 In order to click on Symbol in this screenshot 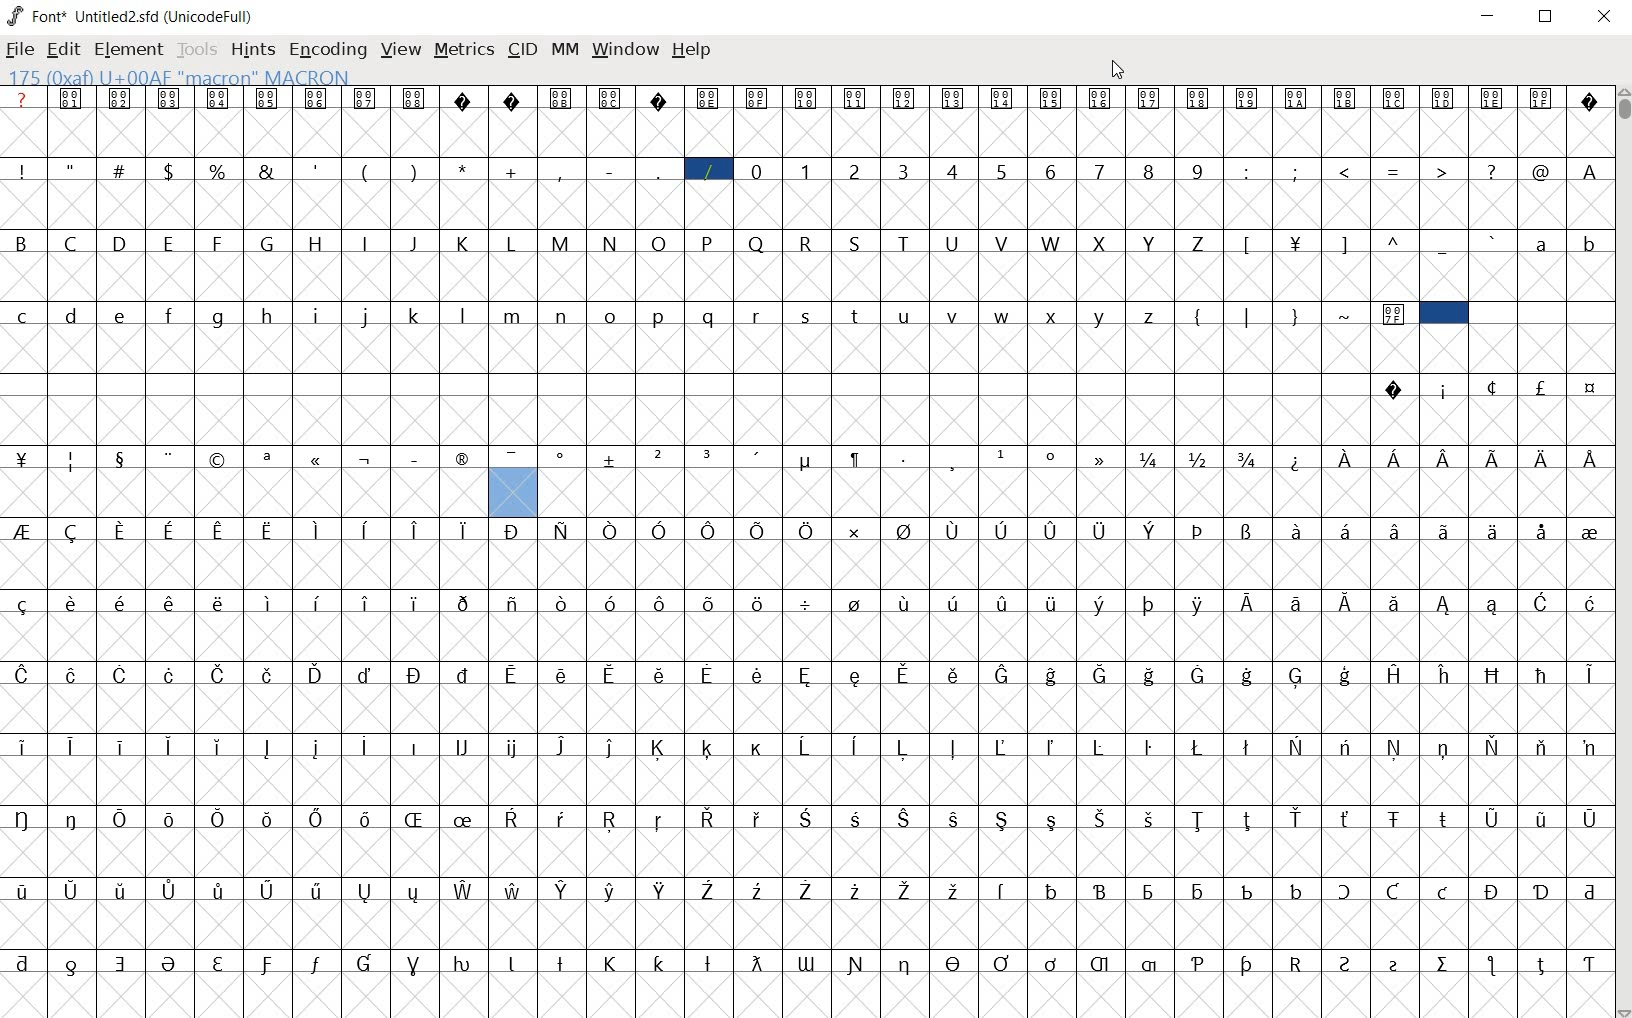, I will do `click(321, 818)`.